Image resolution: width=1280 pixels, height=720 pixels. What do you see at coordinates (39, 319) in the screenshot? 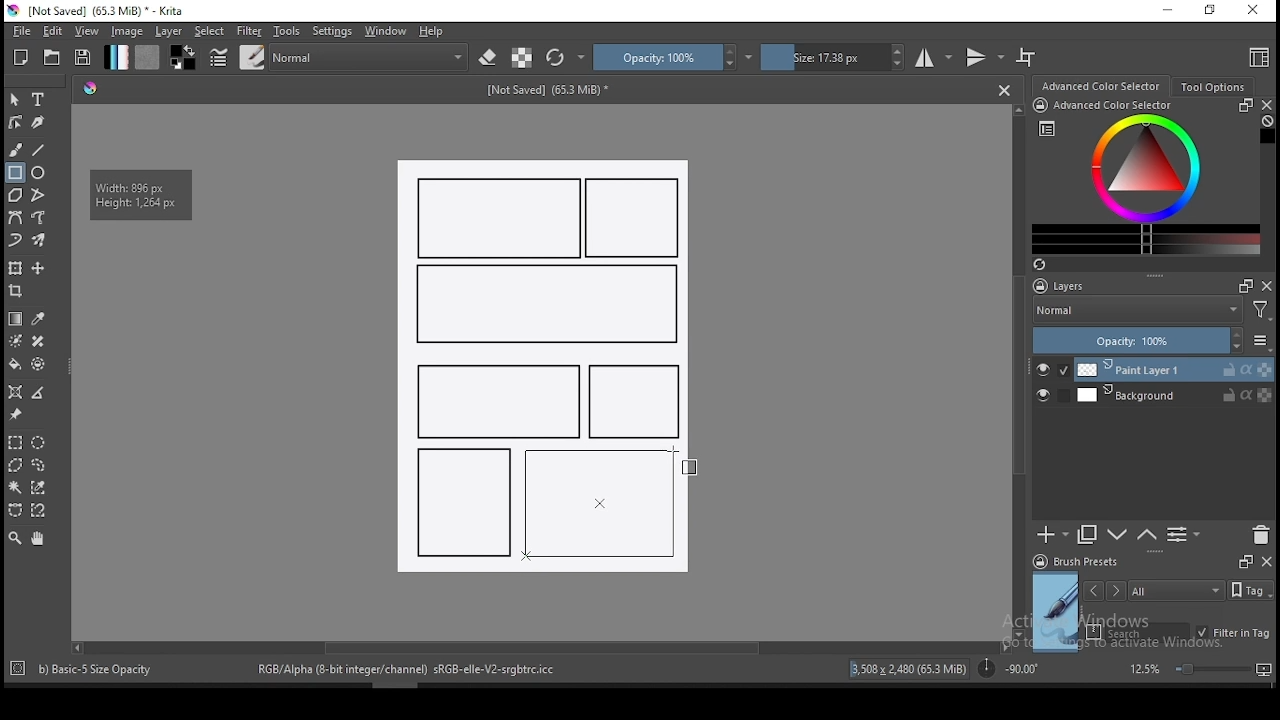
I see `pick a color from image and current layer` at bounding box center [39, 319].